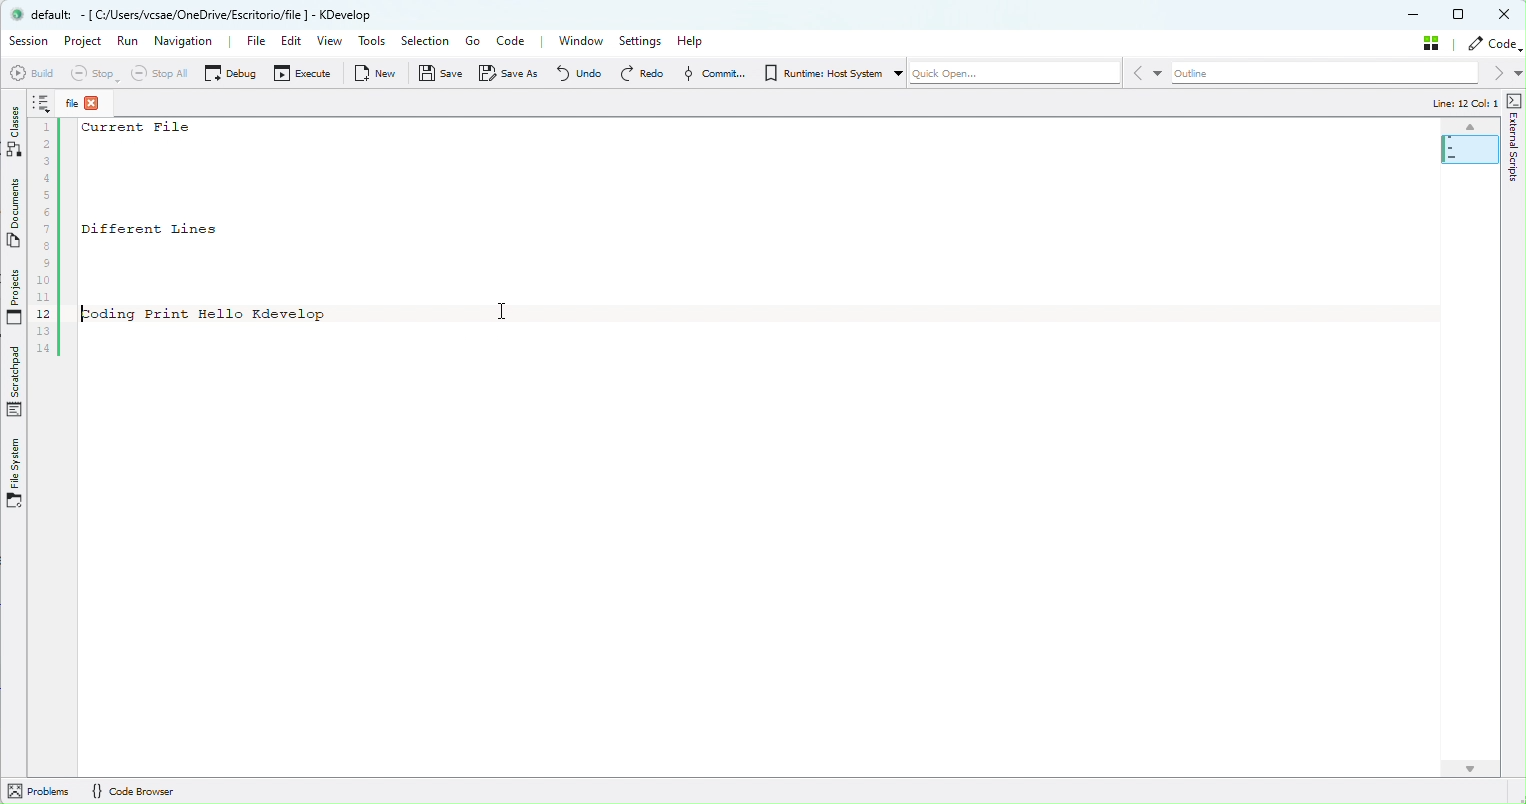  Describe the element at coordinates (126, 42) in the screenshot. I see `Run` at that location.